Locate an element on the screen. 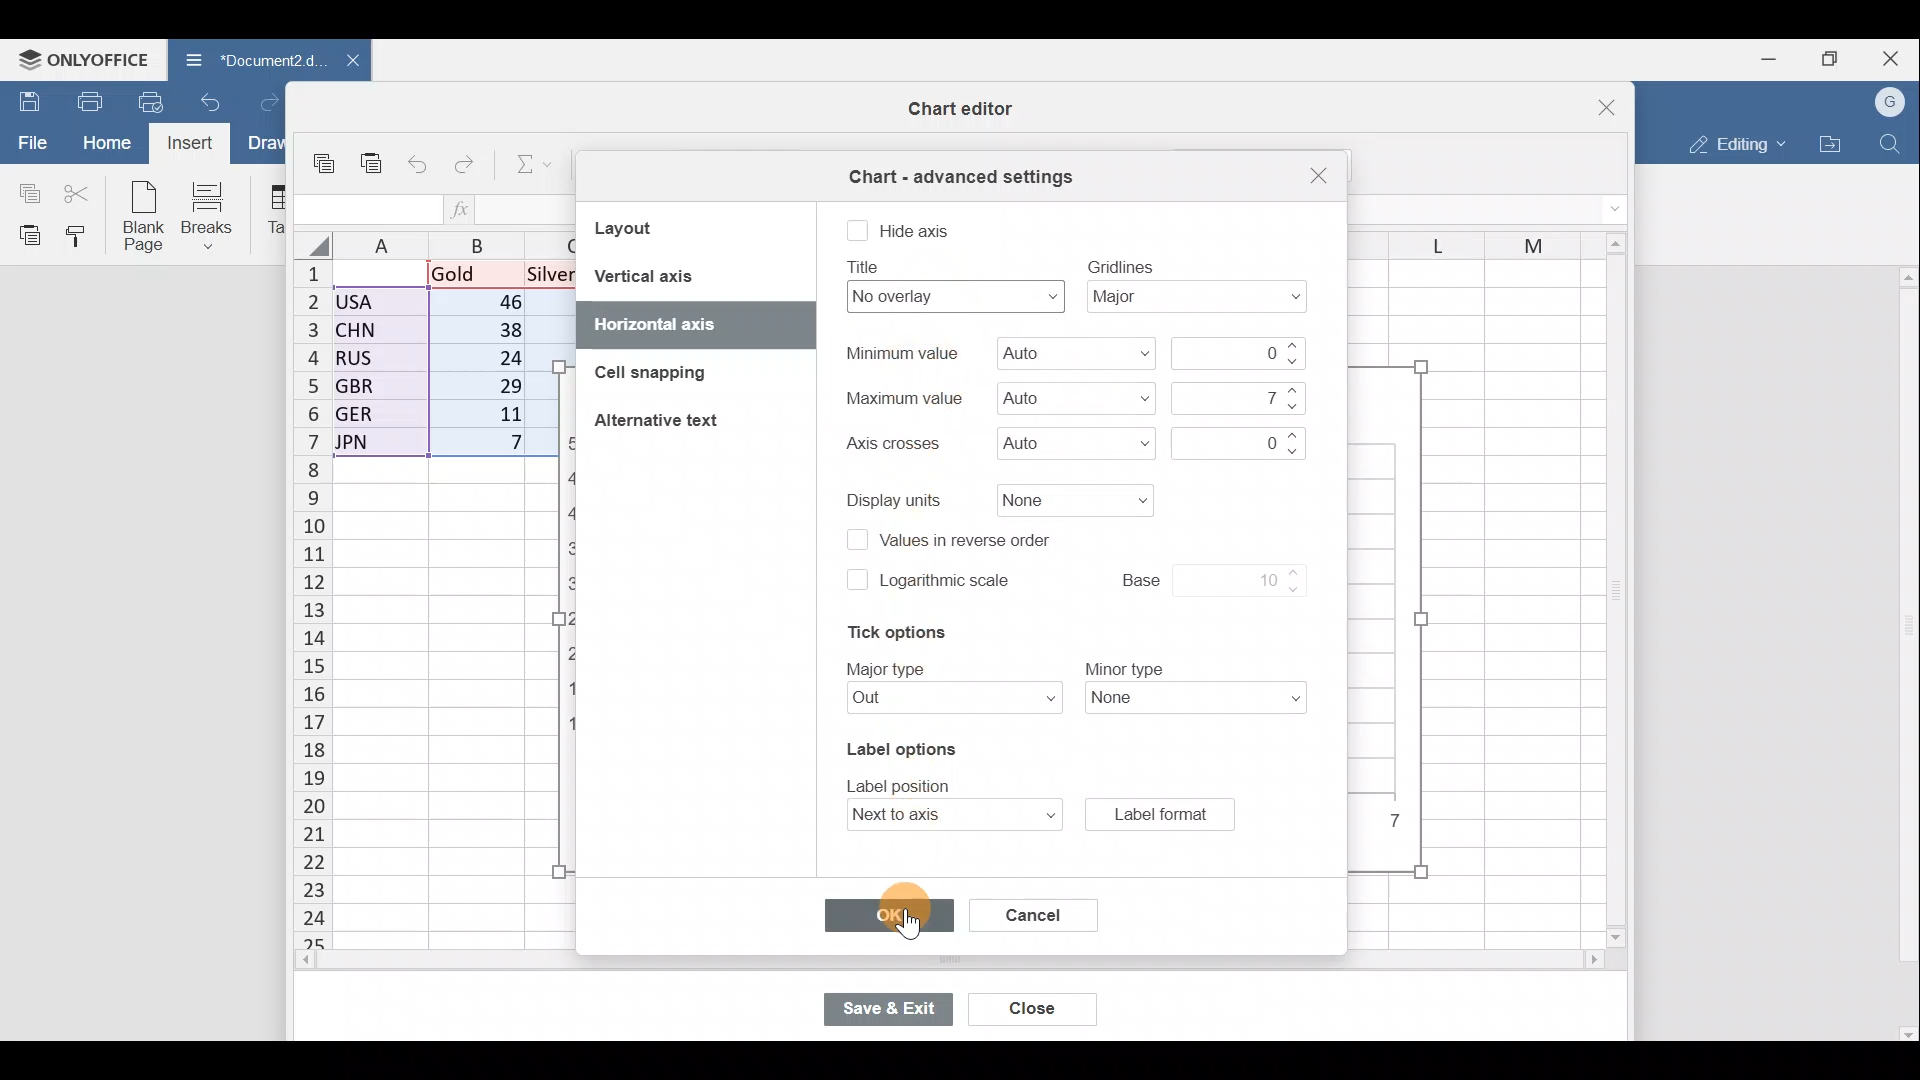 This screenshot has width=1920, height=1080. Close is located at coordinates (1034, 1009).